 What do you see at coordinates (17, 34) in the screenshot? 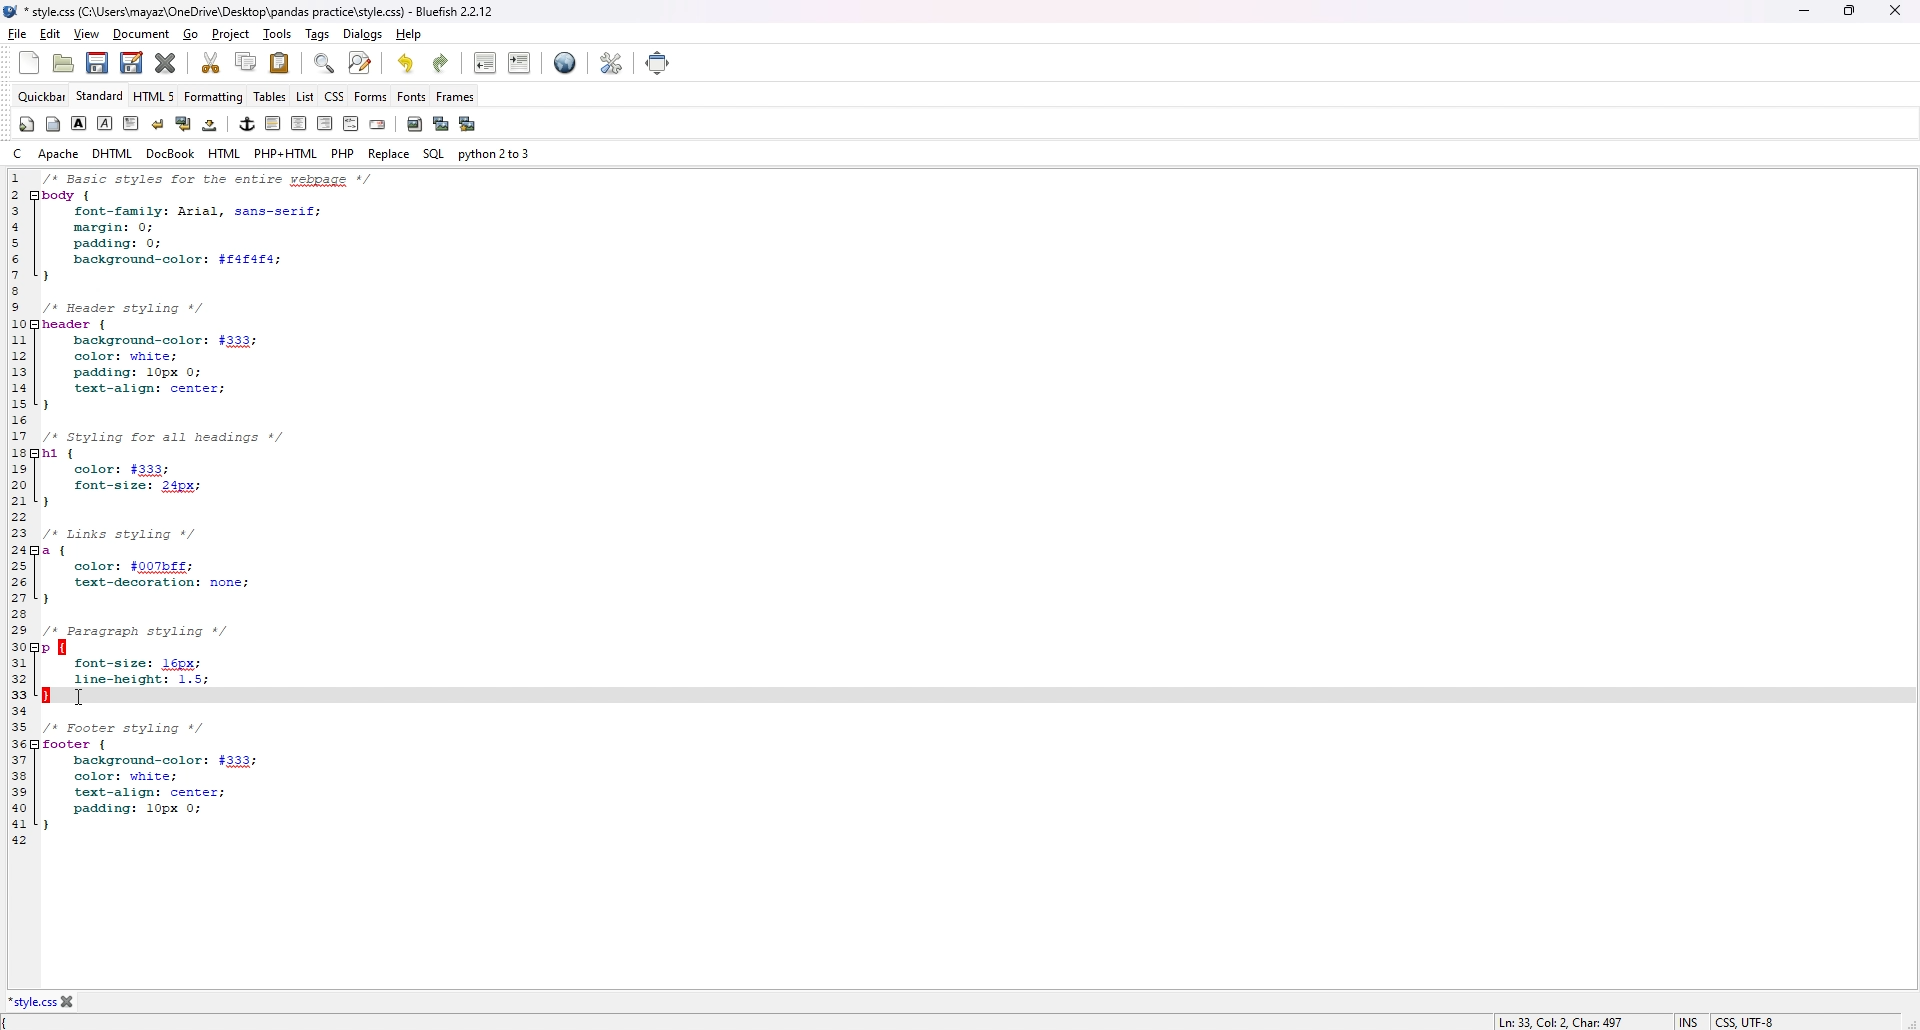
I see `file` at bounding box center [17, 34].